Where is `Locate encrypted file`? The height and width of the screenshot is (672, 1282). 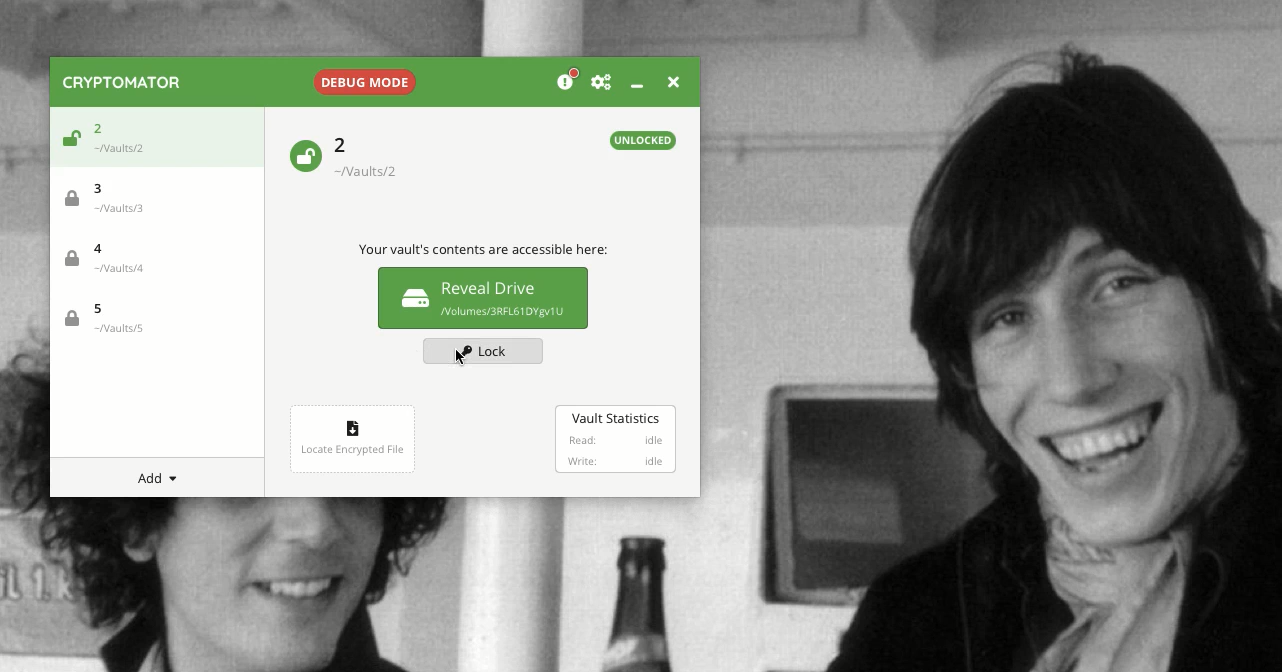 Locate encrypted file is located at coordinates (352, 437).